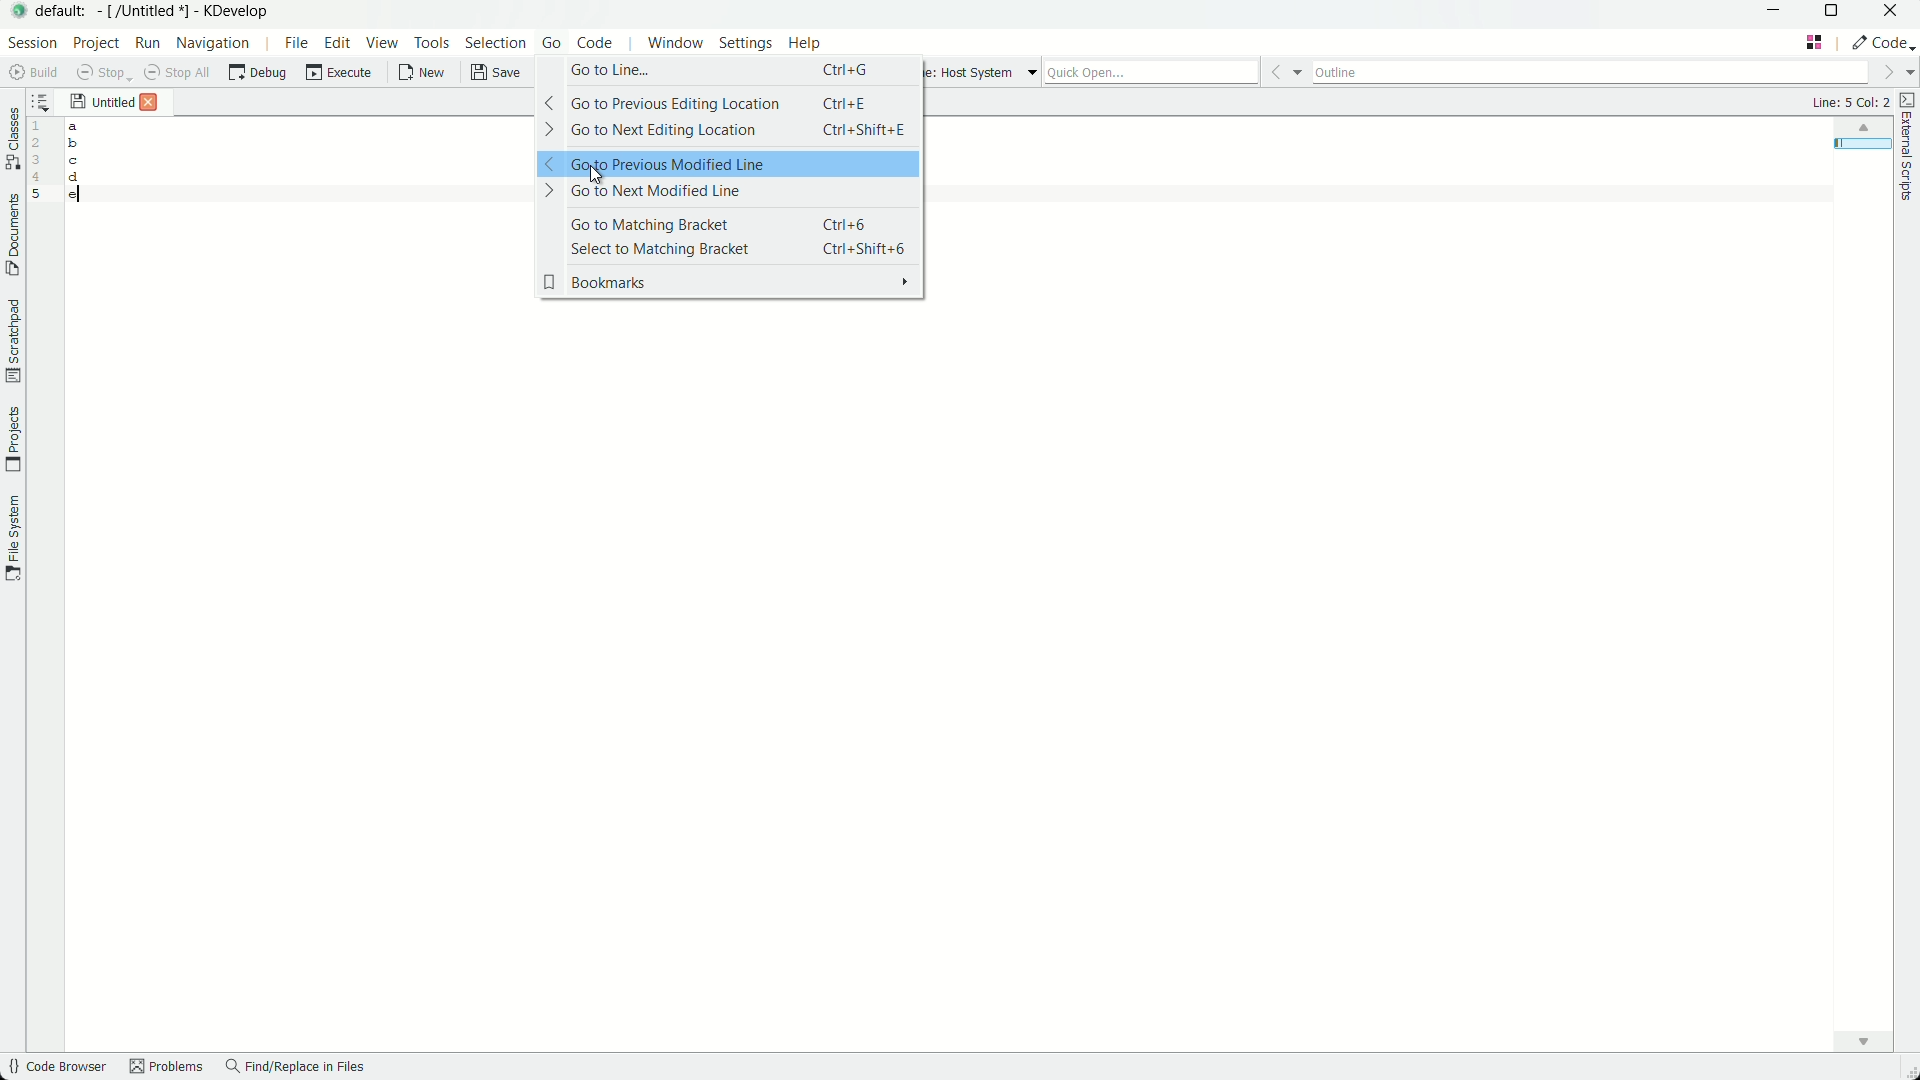  Describe the element at coordinates (730, 249) in the screenshot. I see `select to matching bracket` at that location.